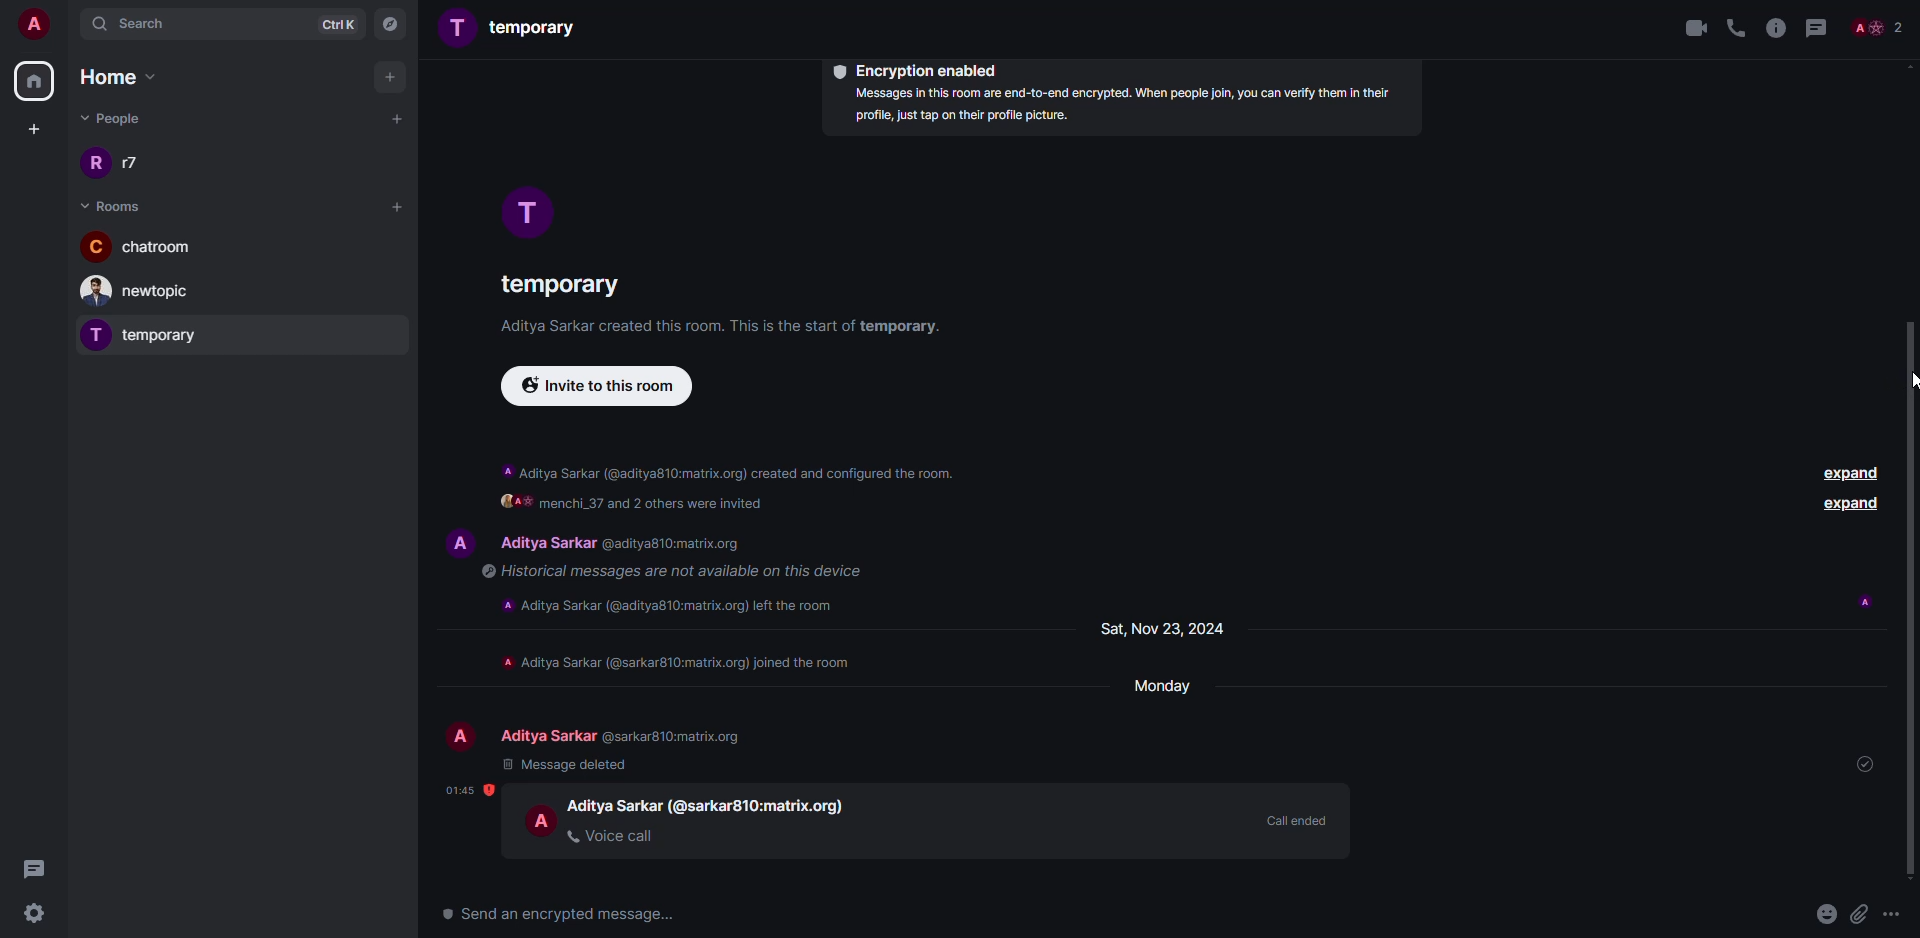 The width and height of the screenshot is (1920, 938). Describe the element at coordinates (34, 82) in the screenshot. I see `home` at that location.